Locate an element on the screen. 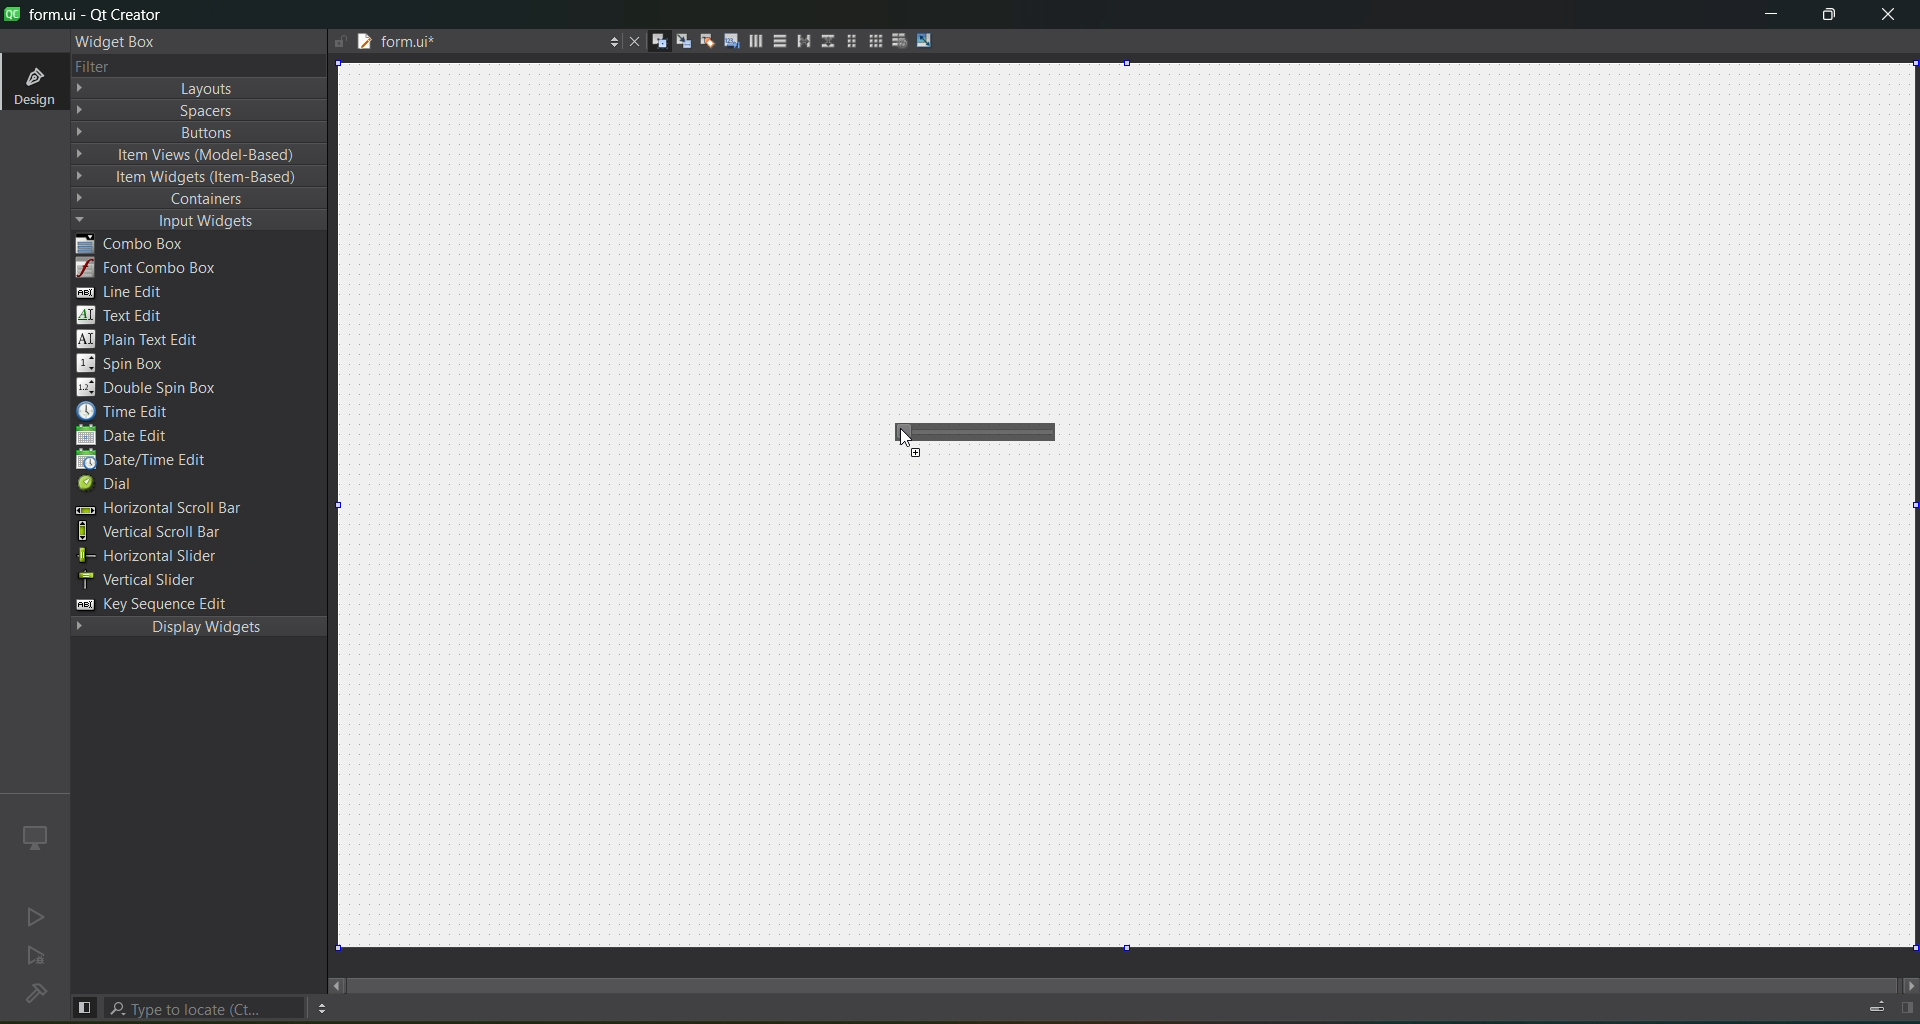 This screenshot has width=1920, height=1024. item view is located at coordinates (190, 156).